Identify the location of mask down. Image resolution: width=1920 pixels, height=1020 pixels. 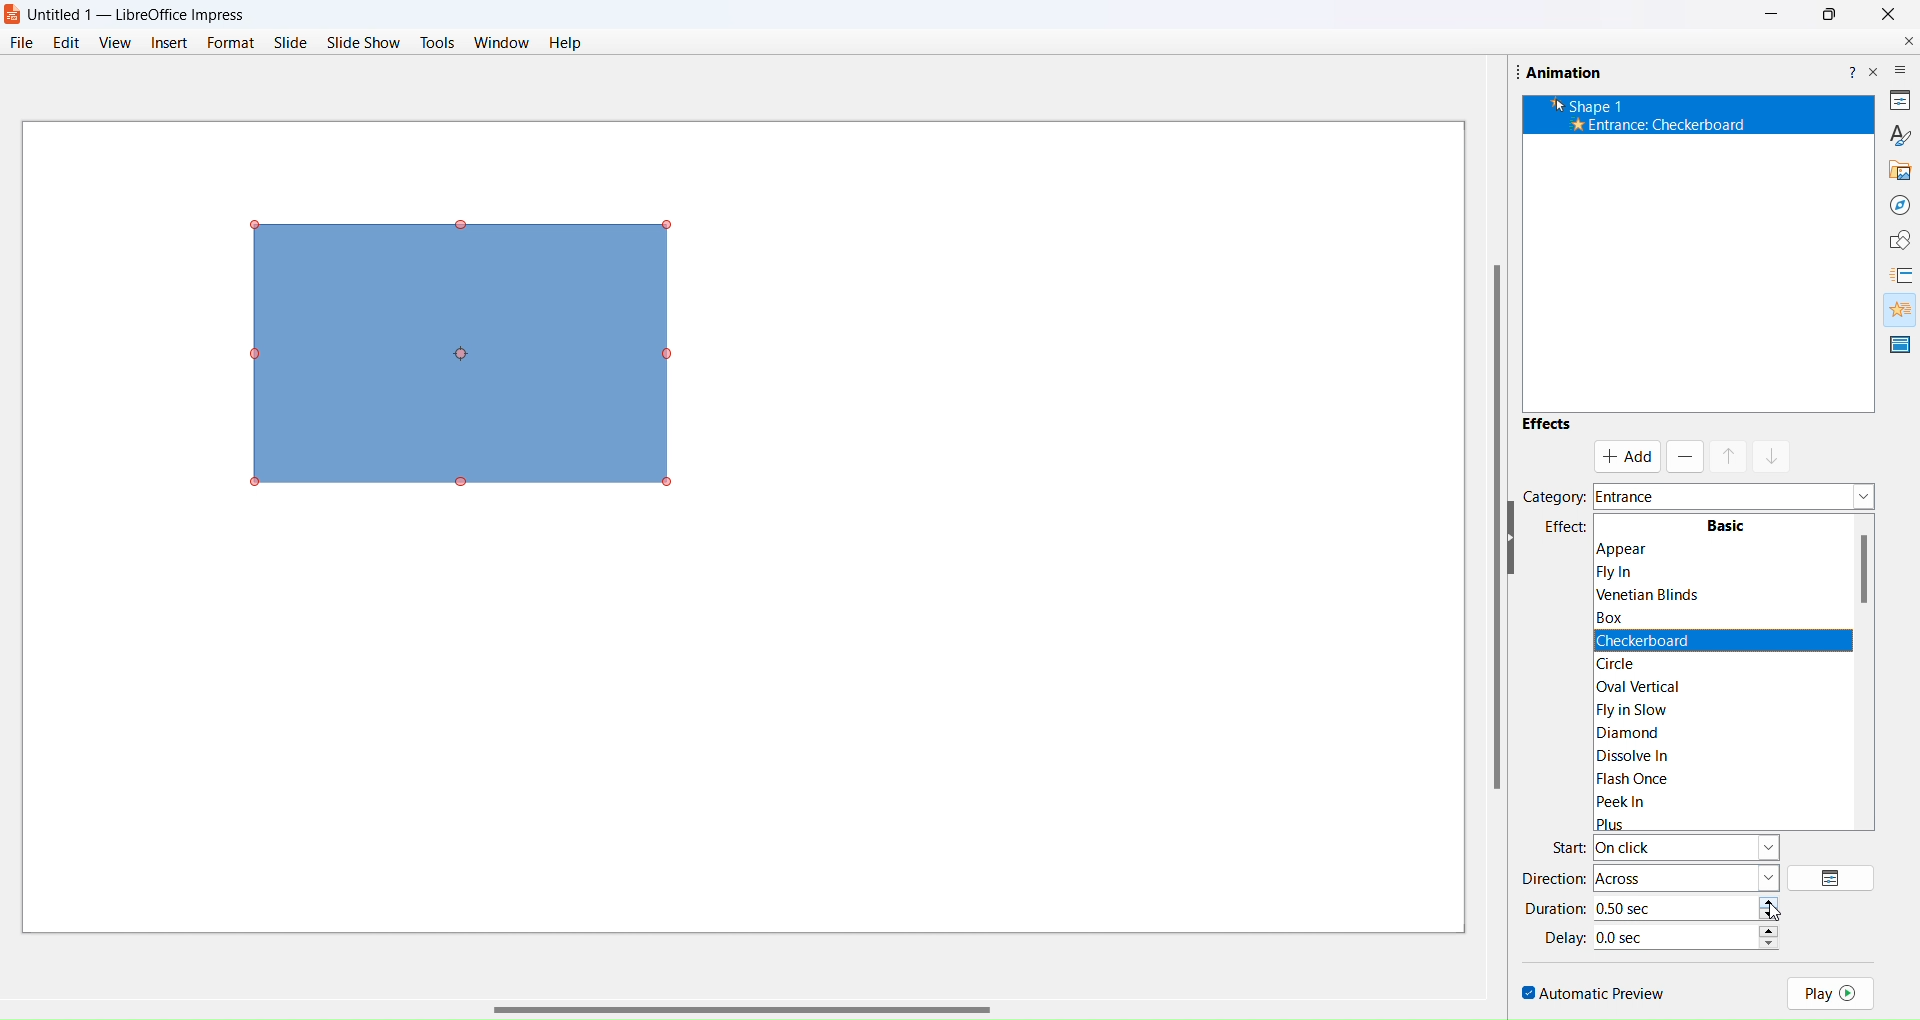
(1771, 455).